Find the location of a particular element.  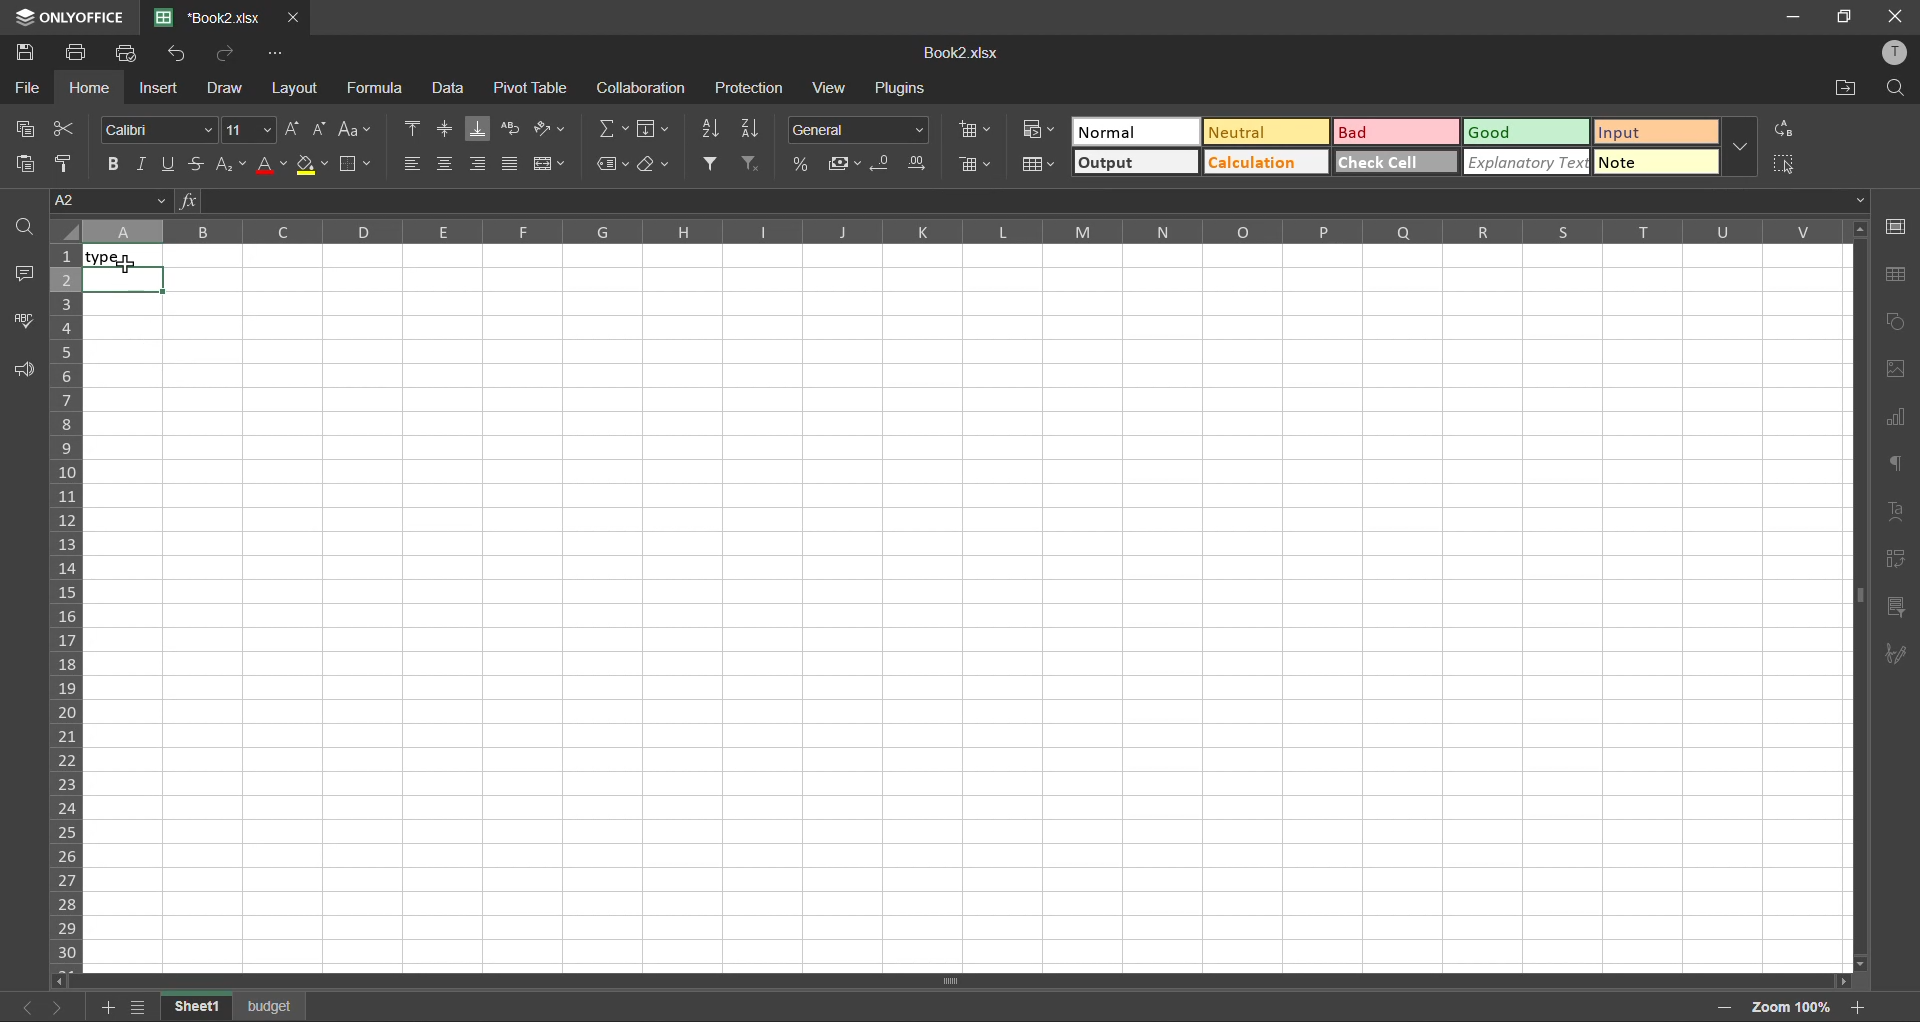

paste is located at coordinates (28, 164).